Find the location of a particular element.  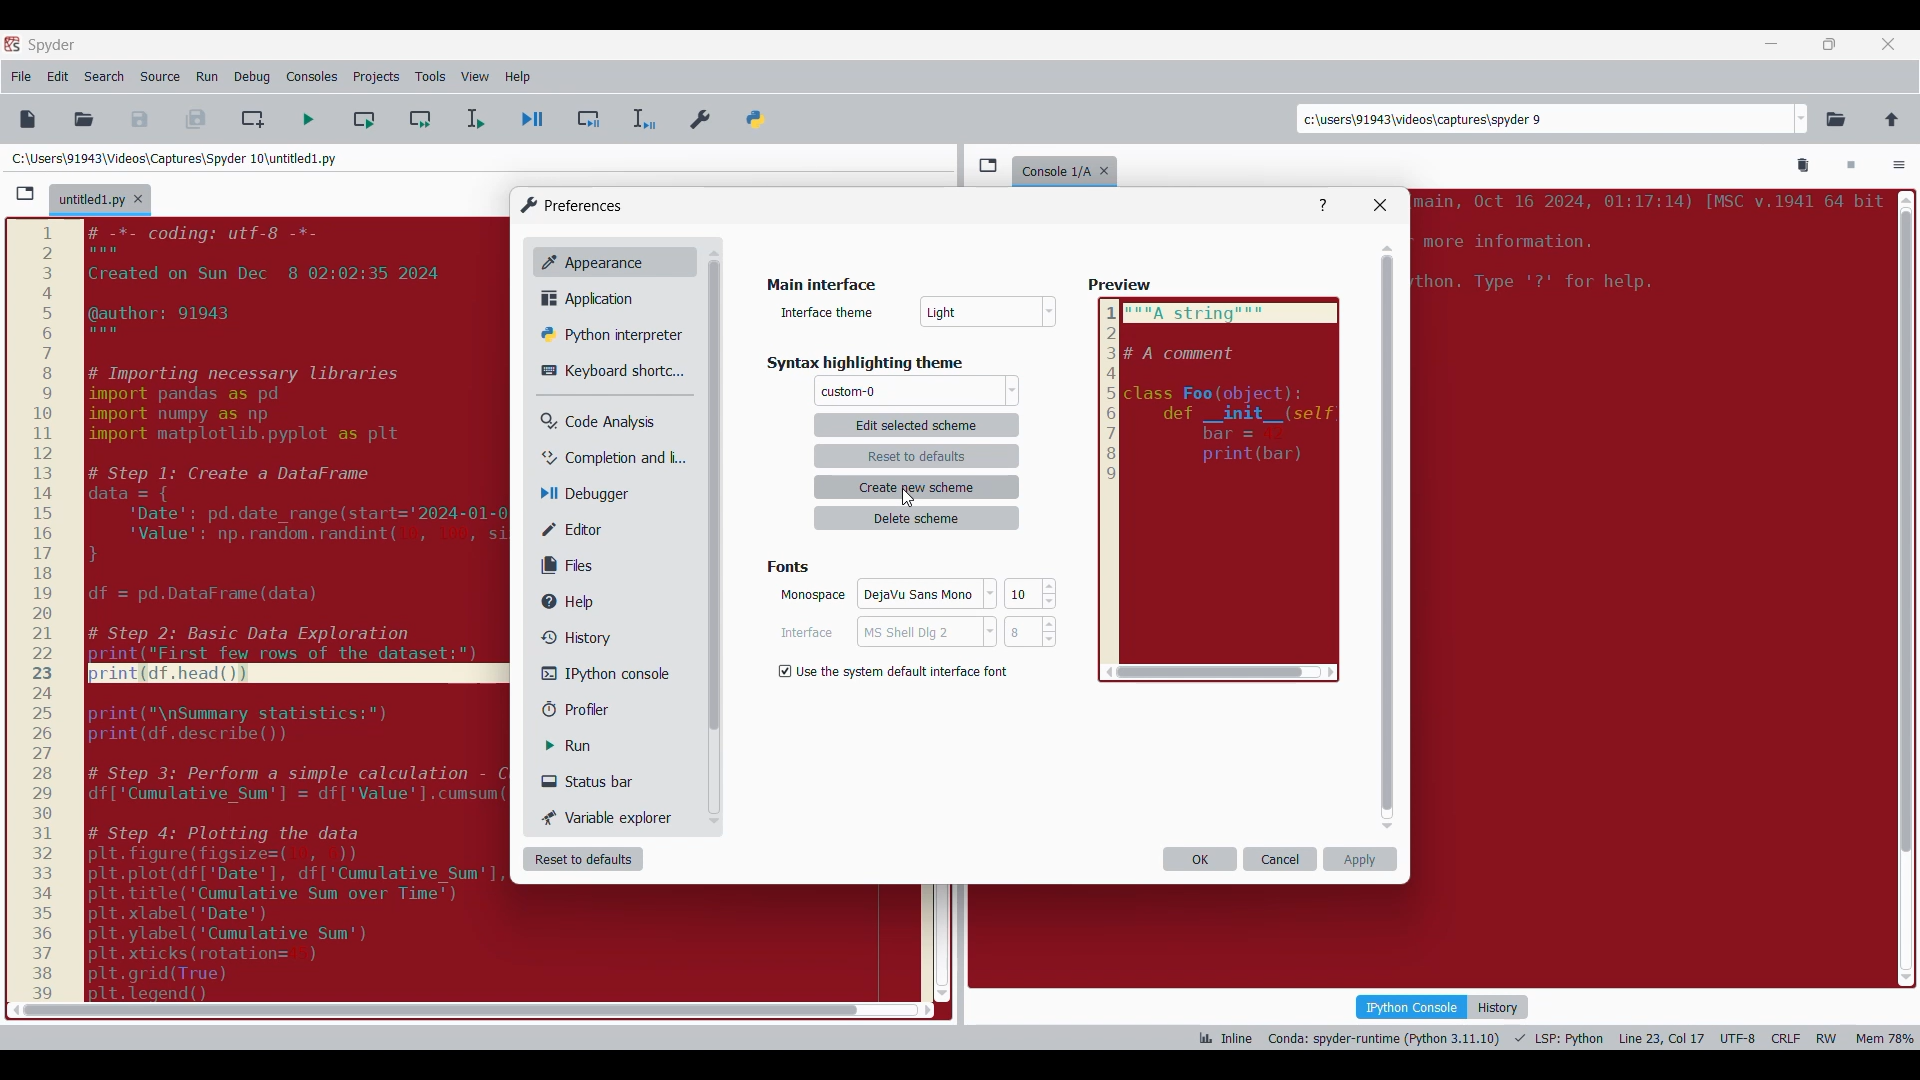

Run selection/current line is located at coordinates (474, 119).